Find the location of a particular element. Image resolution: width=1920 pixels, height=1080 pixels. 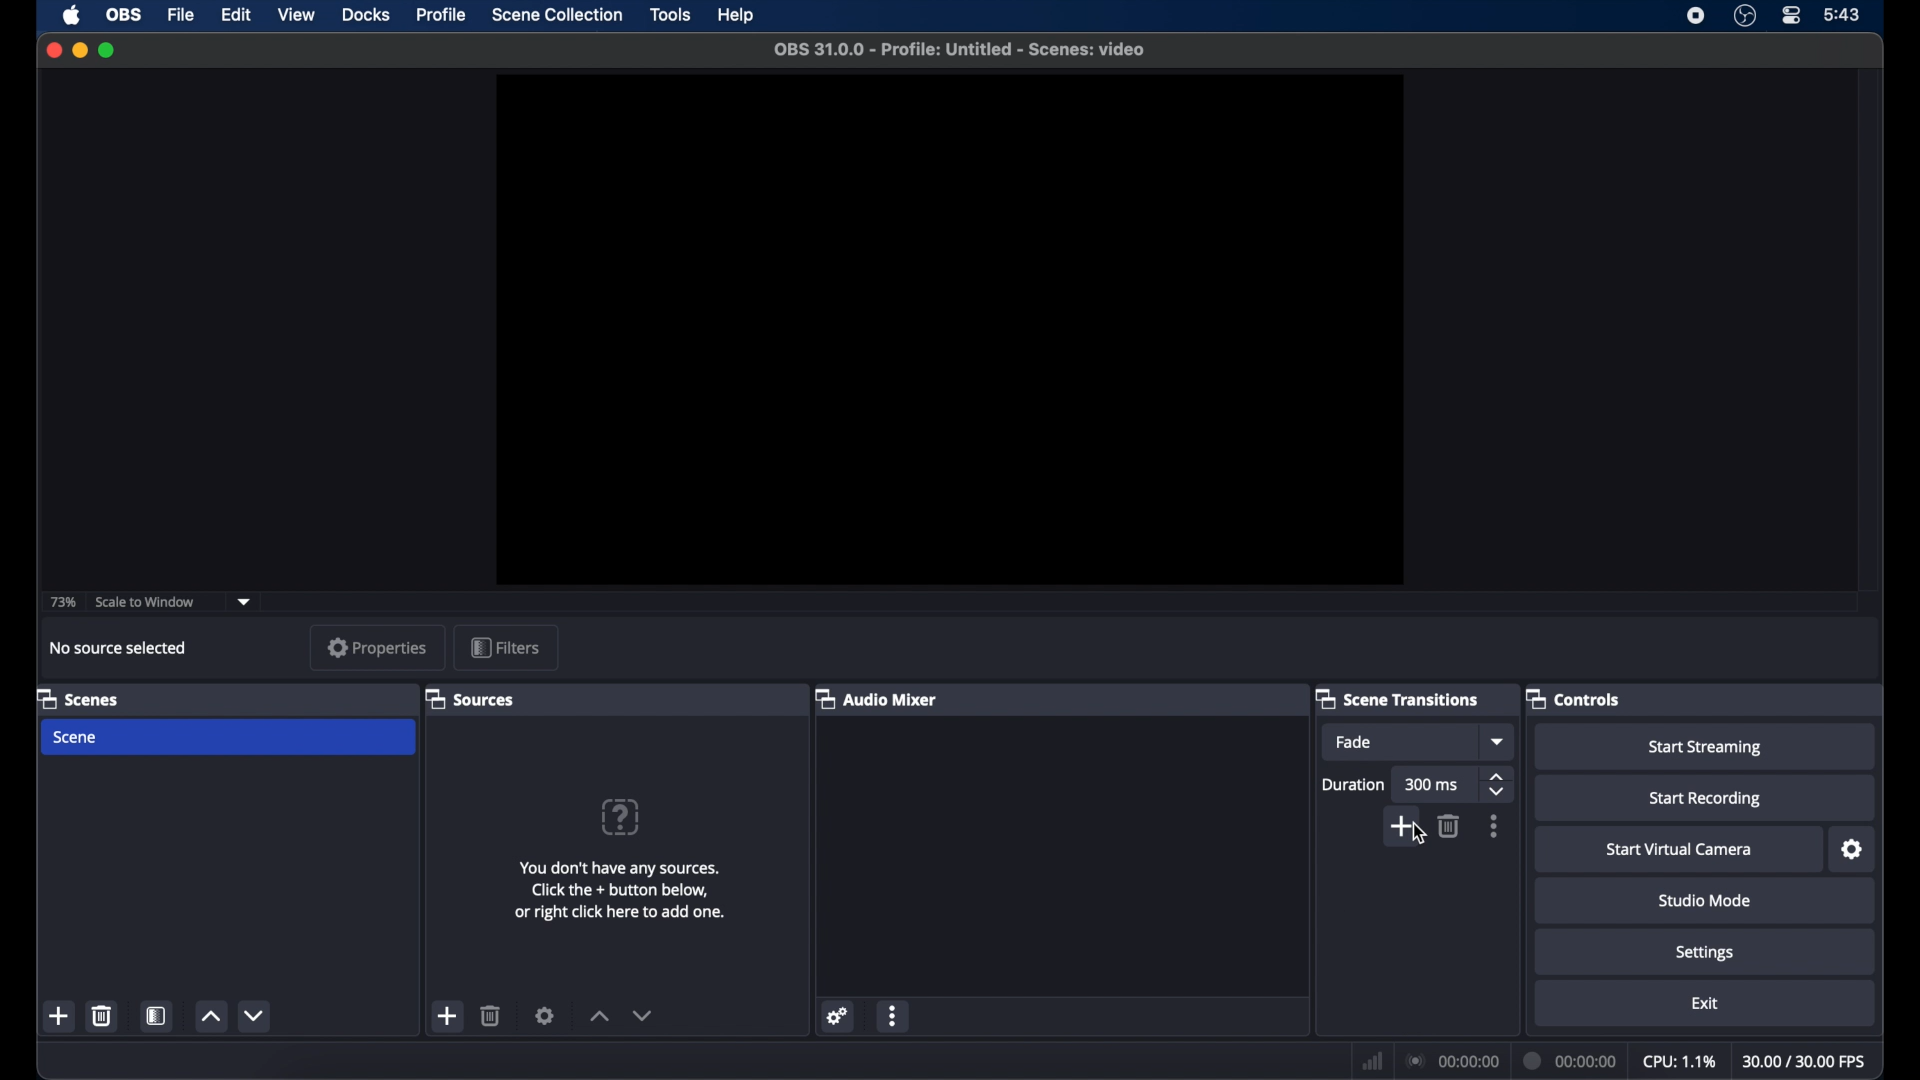

settings is located at coordinates (545, 1015).